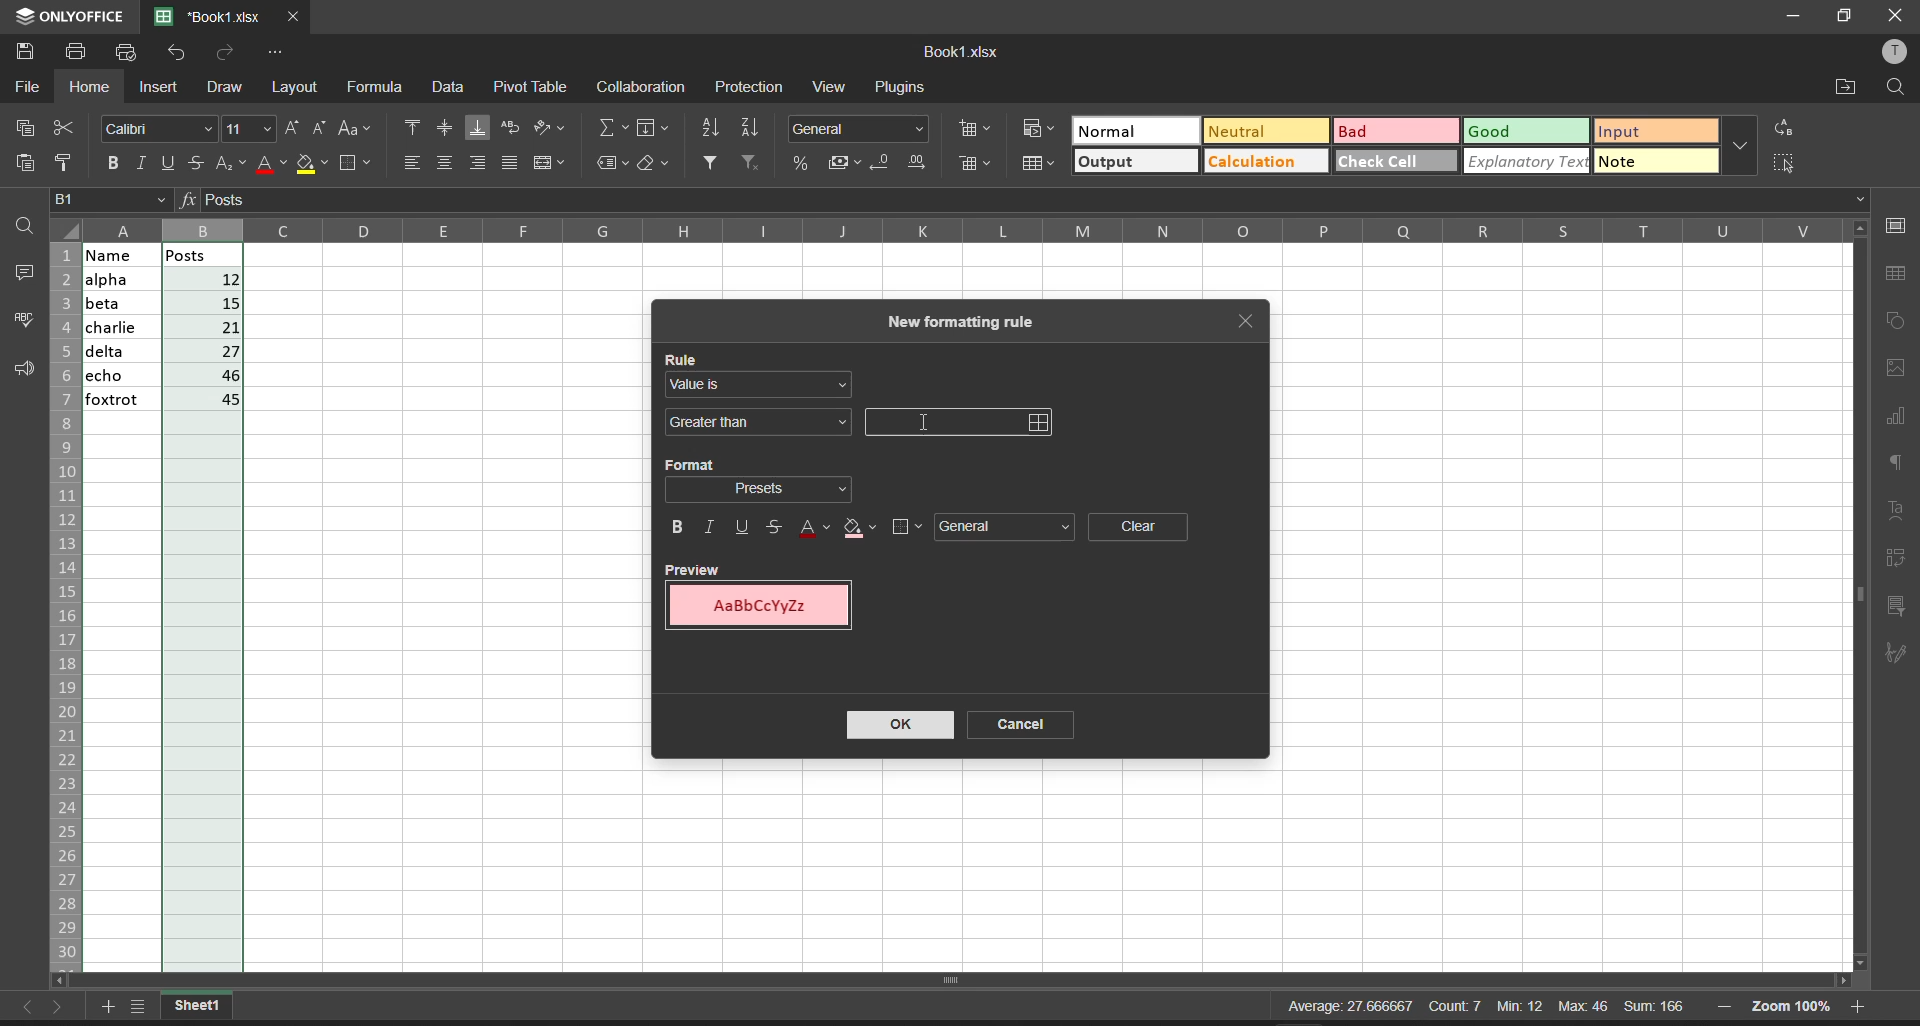  I want to click on signature settings, so click(1902, 652).